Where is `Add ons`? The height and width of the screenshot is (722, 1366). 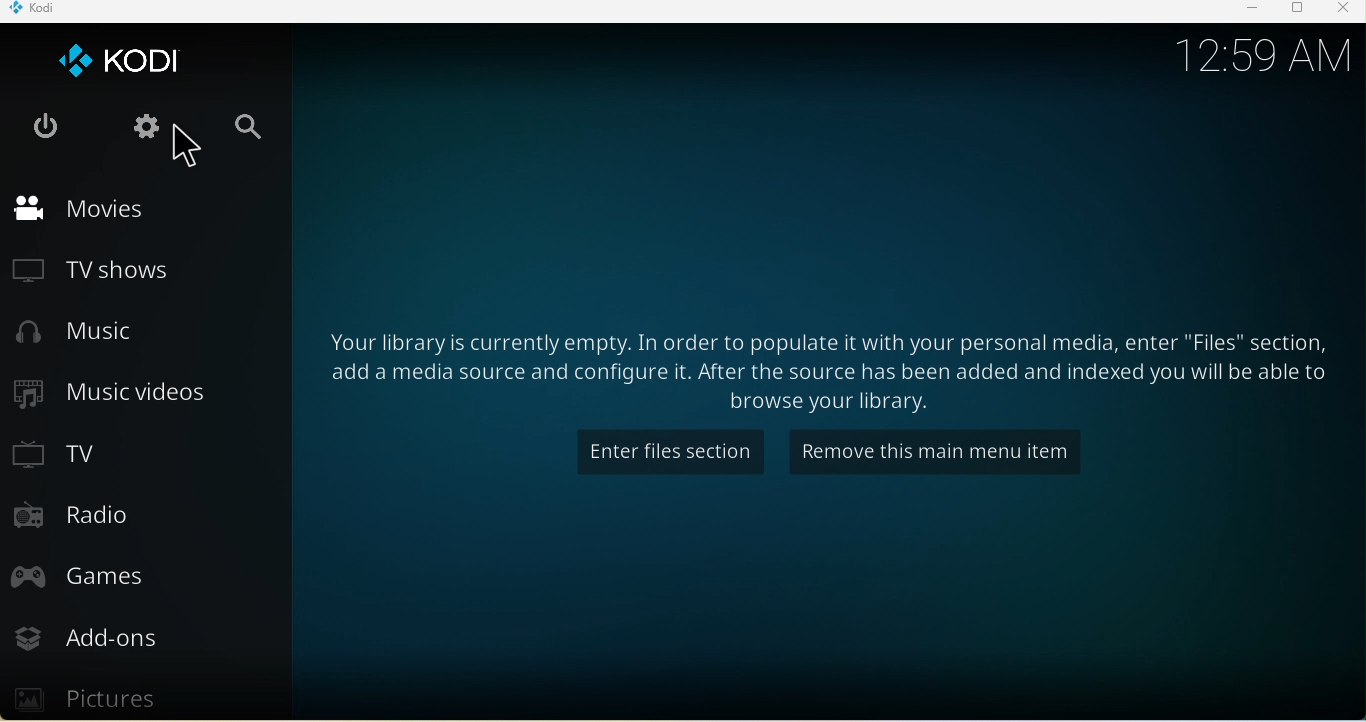
Add ons is located at coordinates (101, 640).